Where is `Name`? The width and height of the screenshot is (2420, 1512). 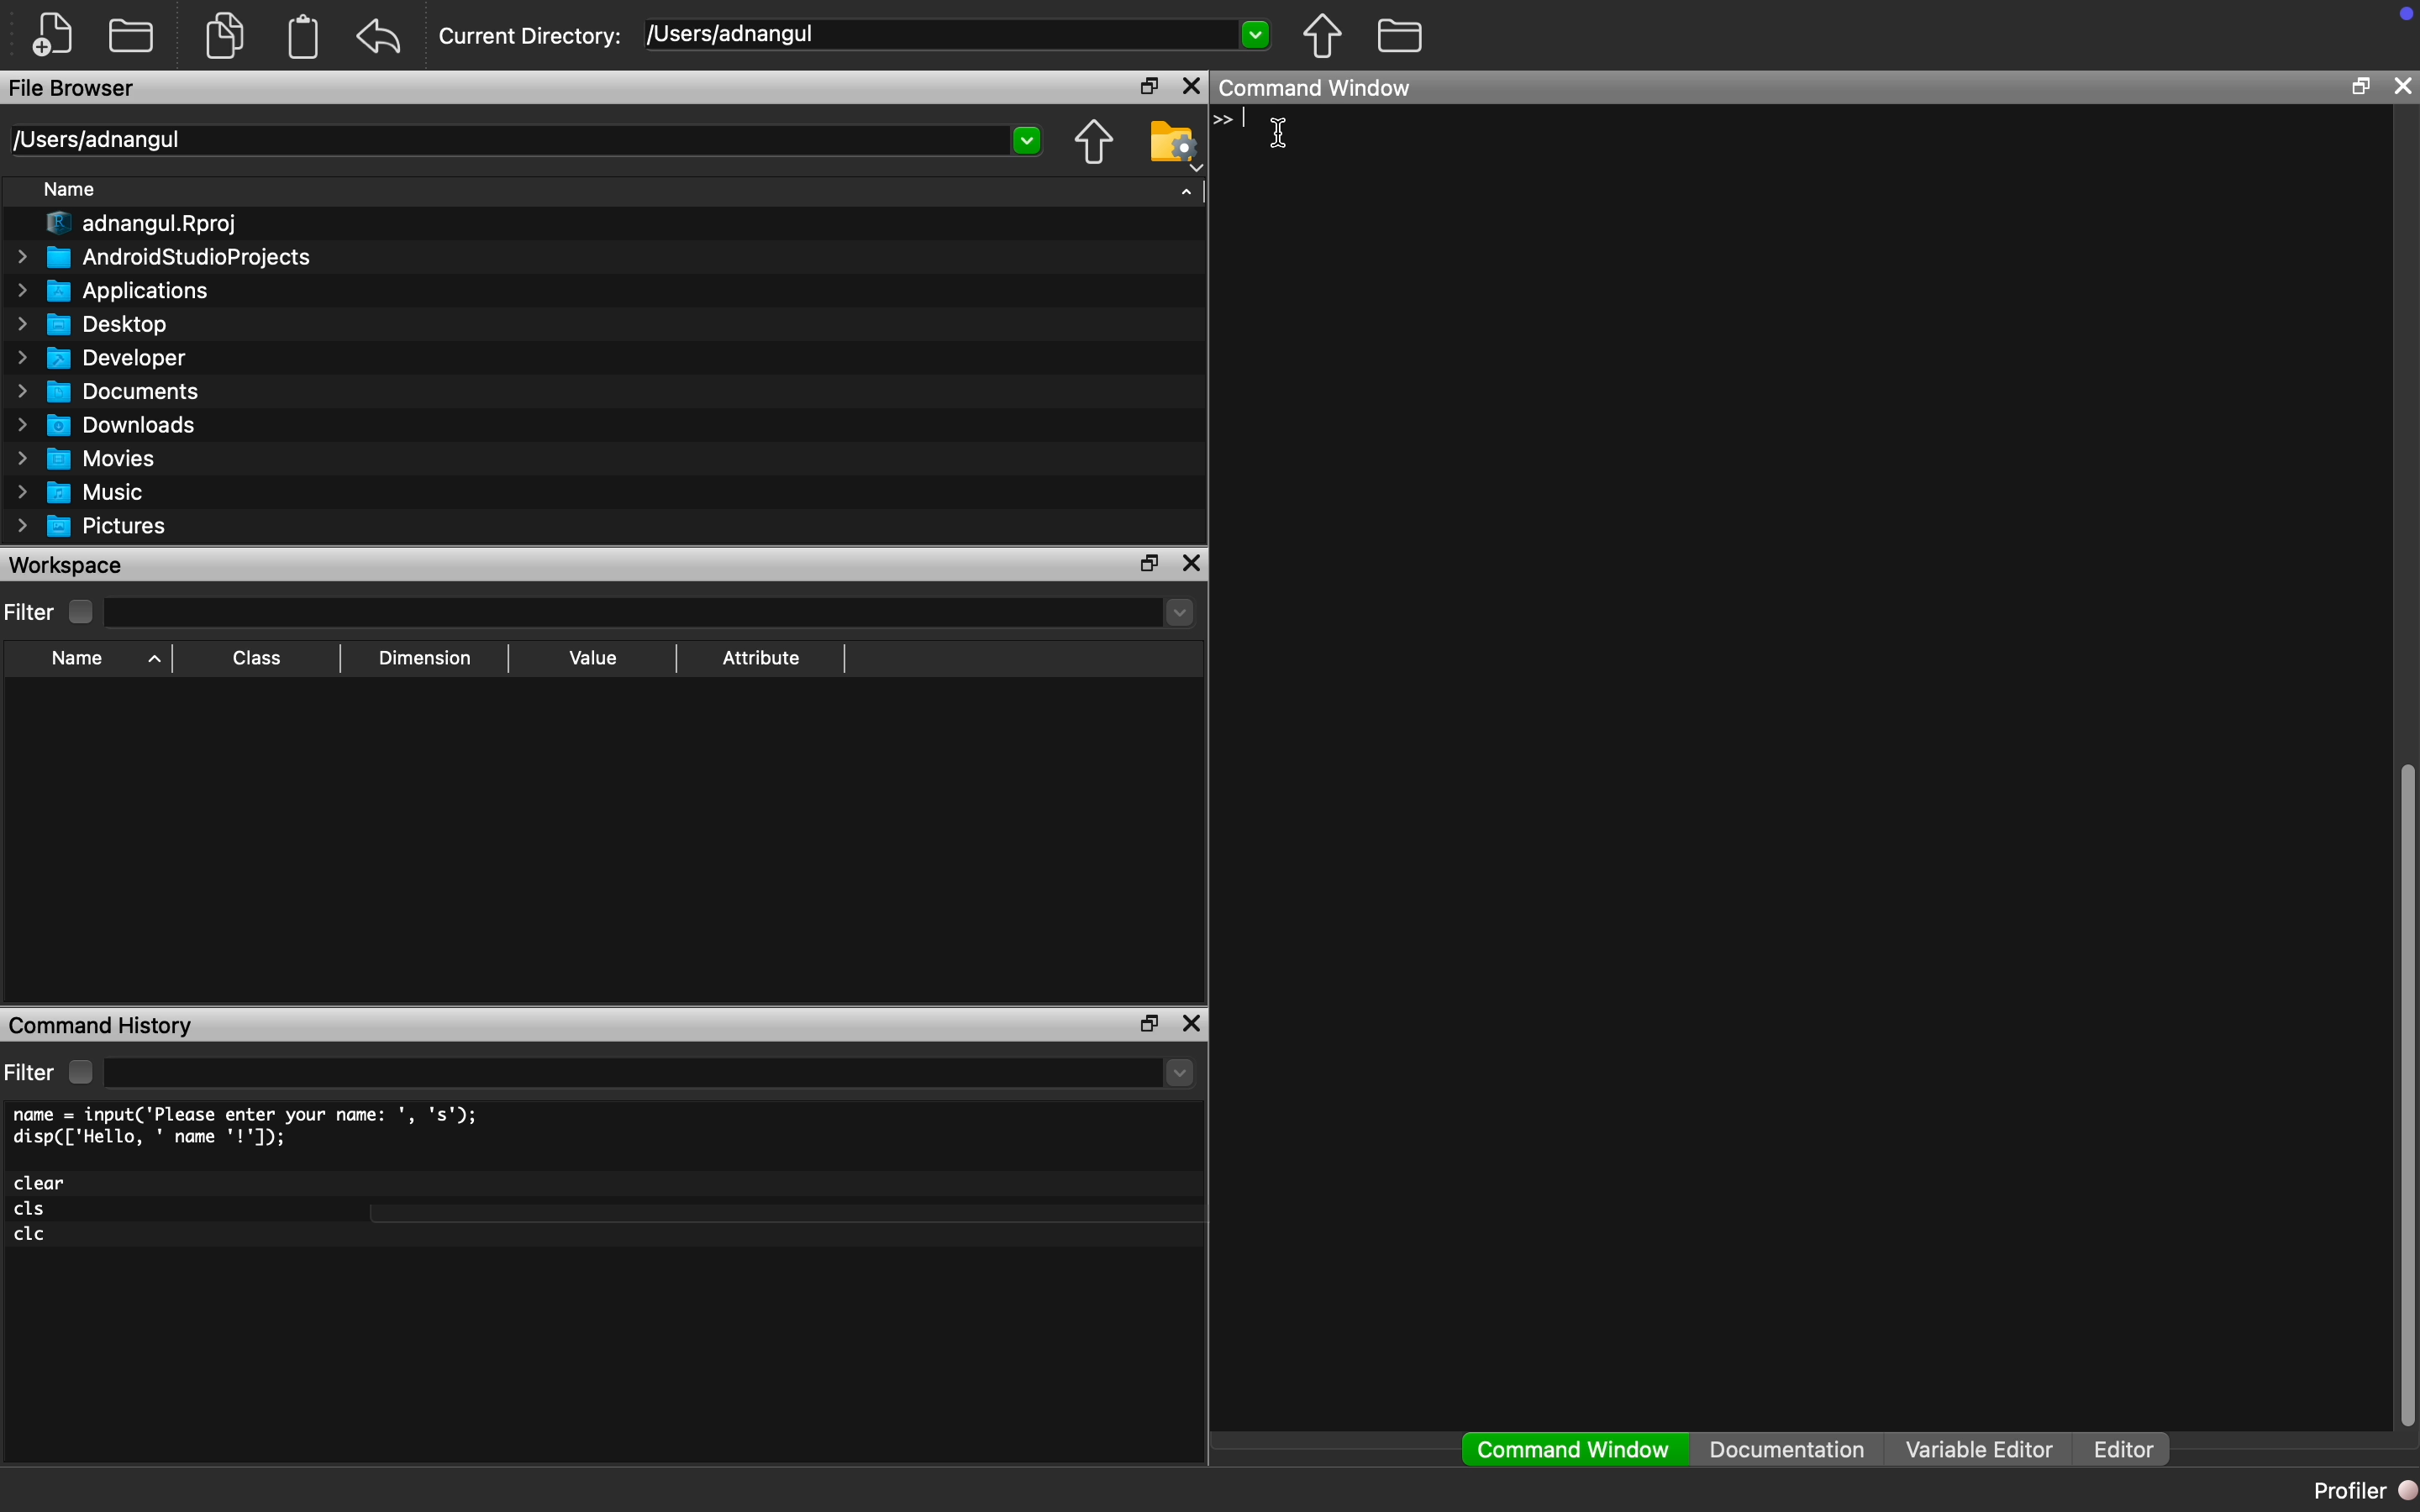 Name is located at coordinates (71, 188).